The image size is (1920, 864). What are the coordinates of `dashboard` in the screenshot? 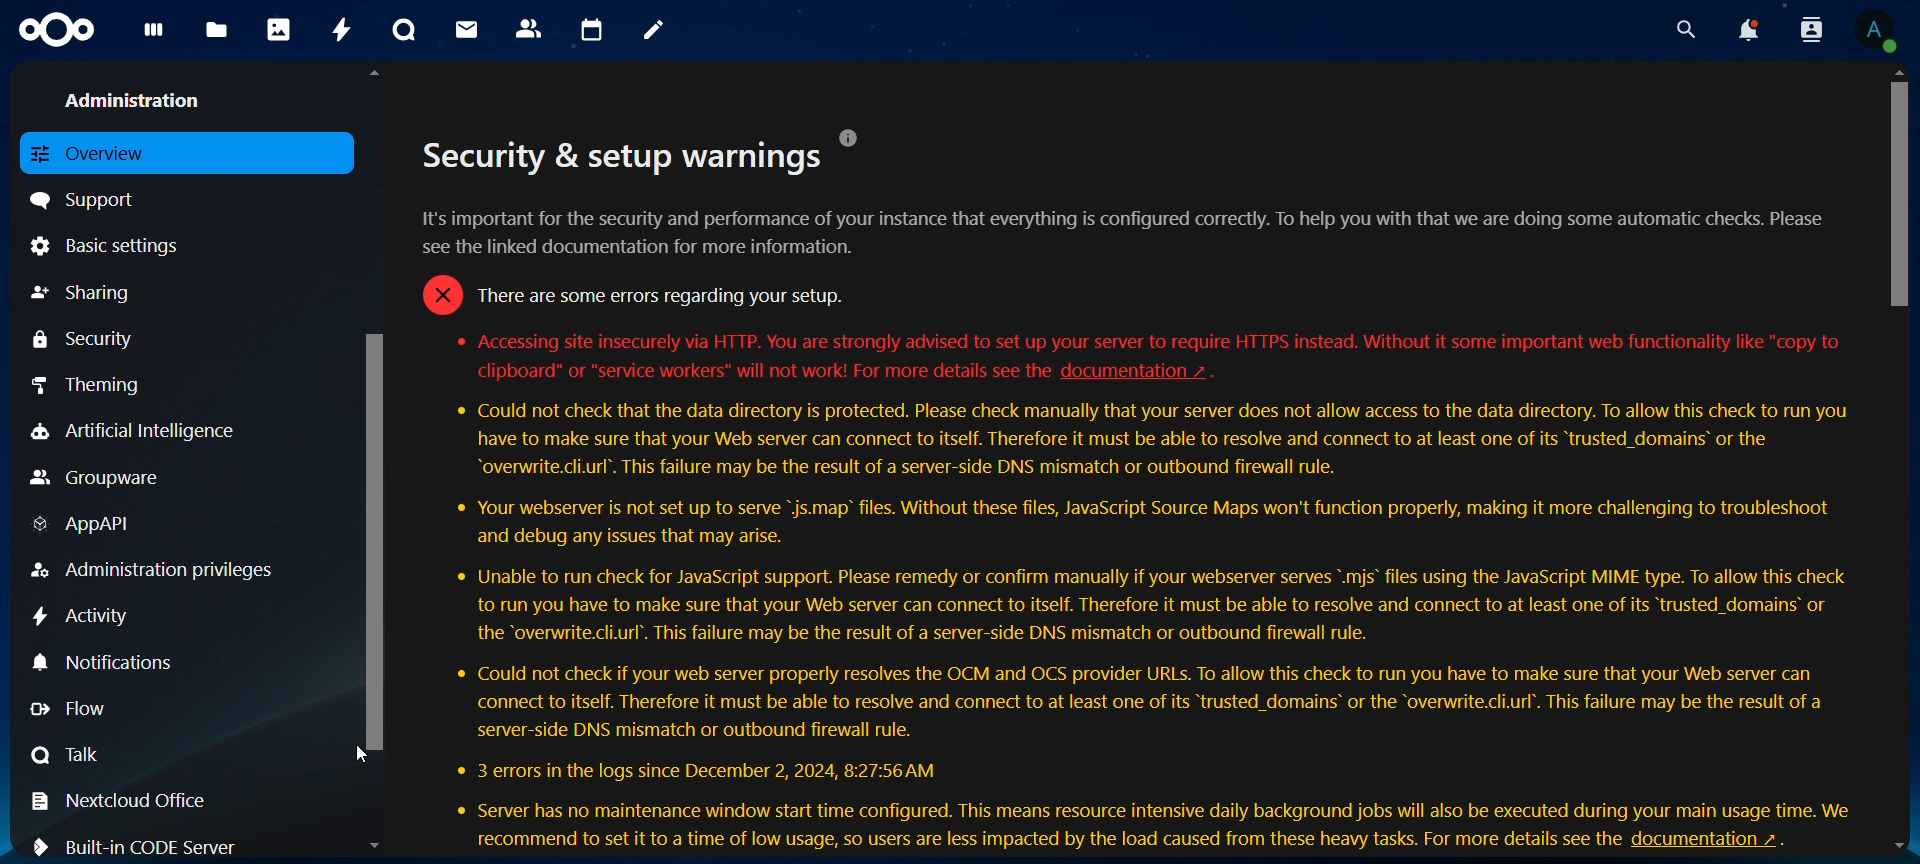 It's located at (155, 36).